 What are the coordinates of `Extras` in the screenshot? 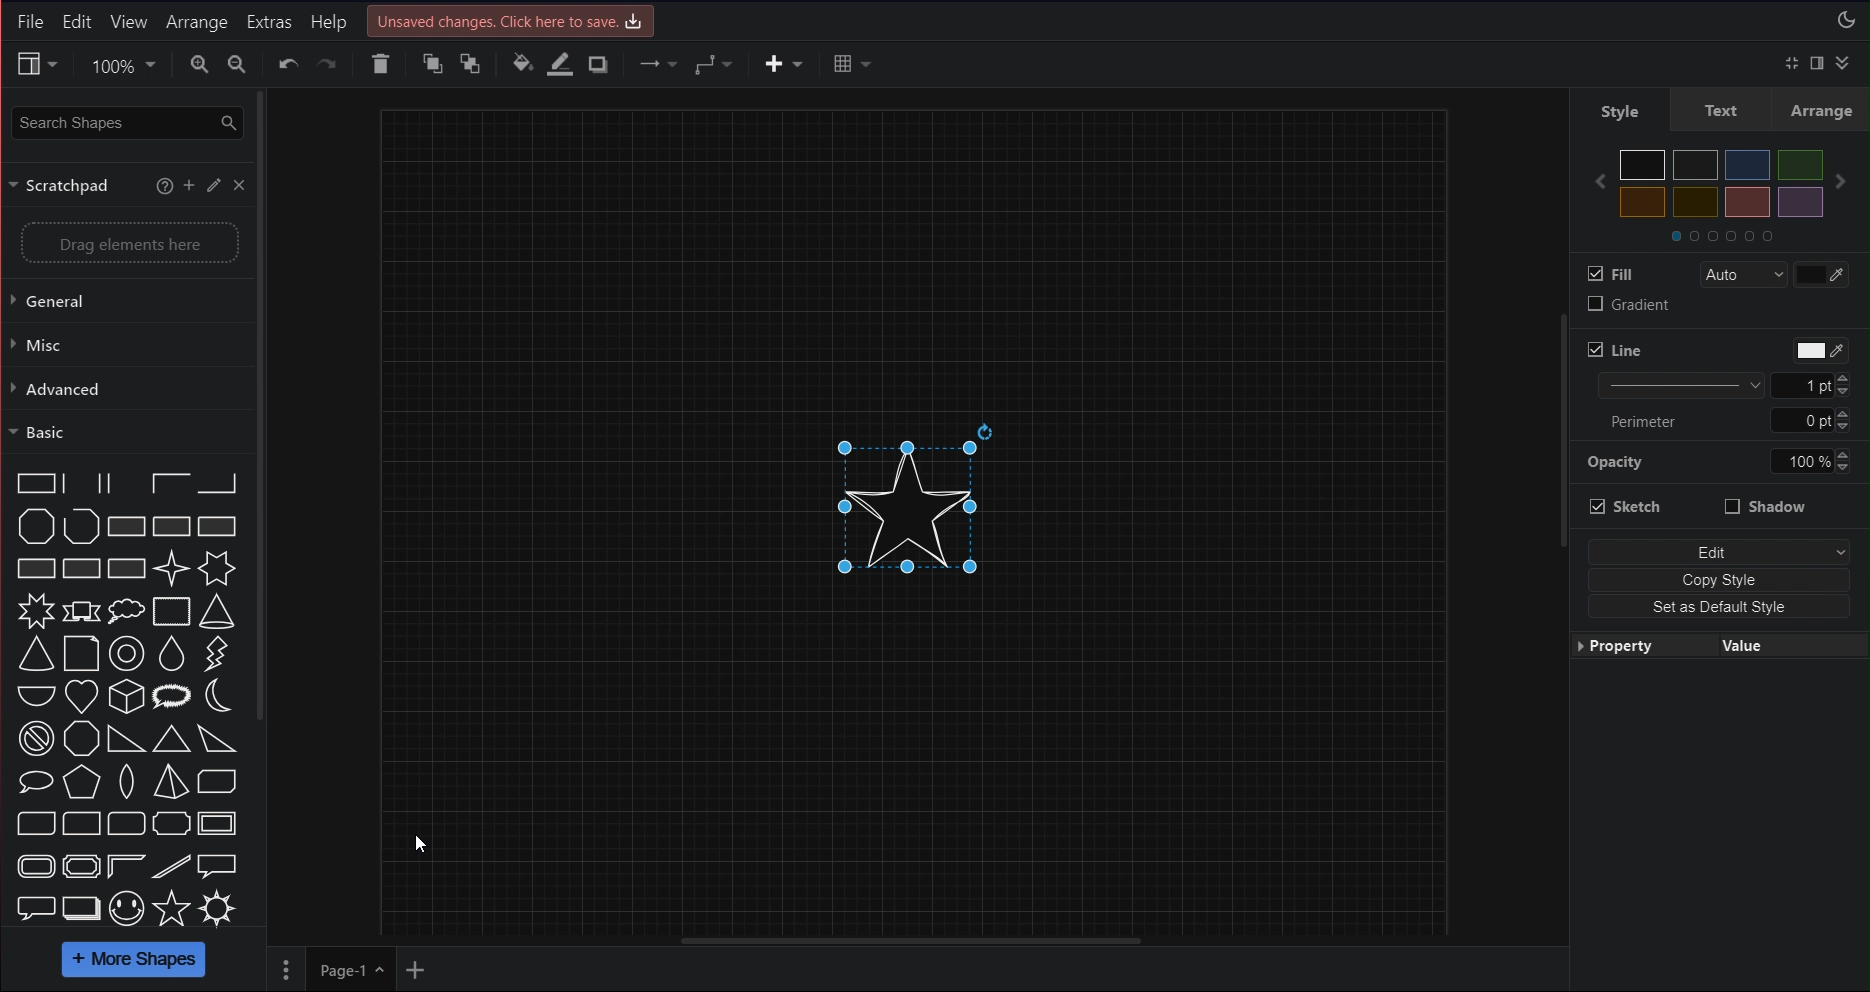 It's located at (271, 22).